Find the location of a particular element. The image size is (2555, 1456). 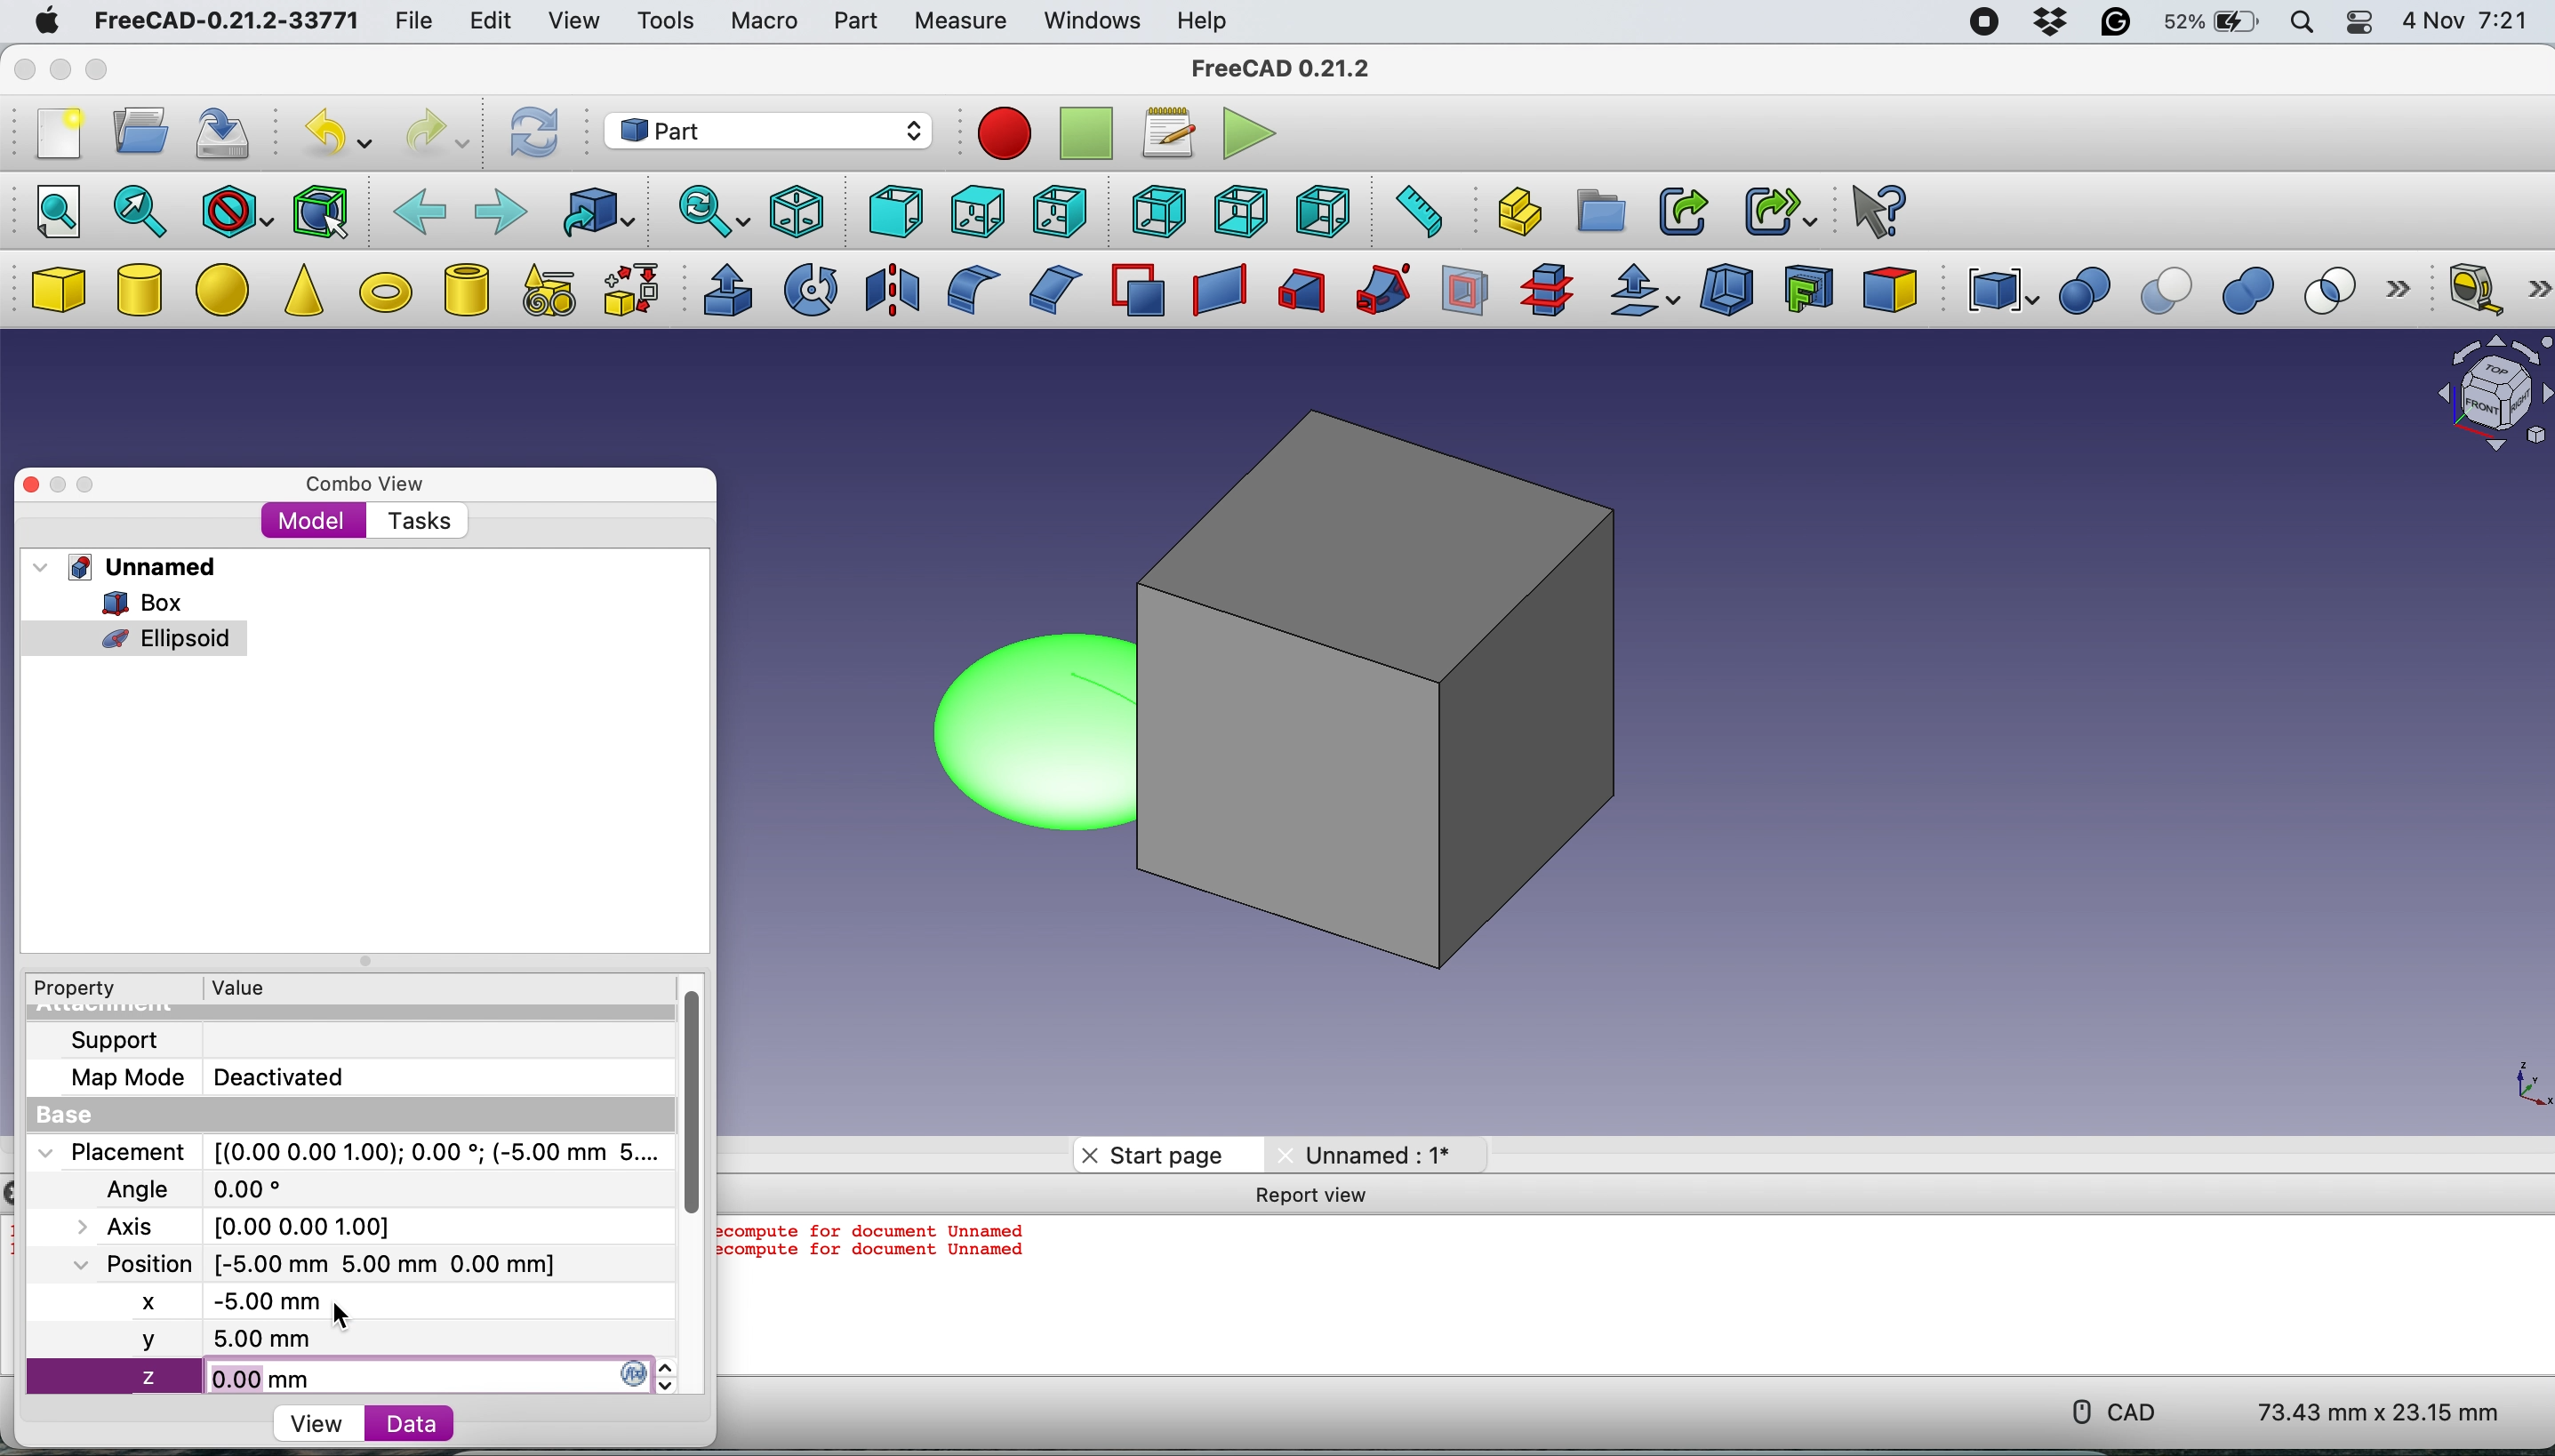

cross section is located at coordinates (1547, 291).